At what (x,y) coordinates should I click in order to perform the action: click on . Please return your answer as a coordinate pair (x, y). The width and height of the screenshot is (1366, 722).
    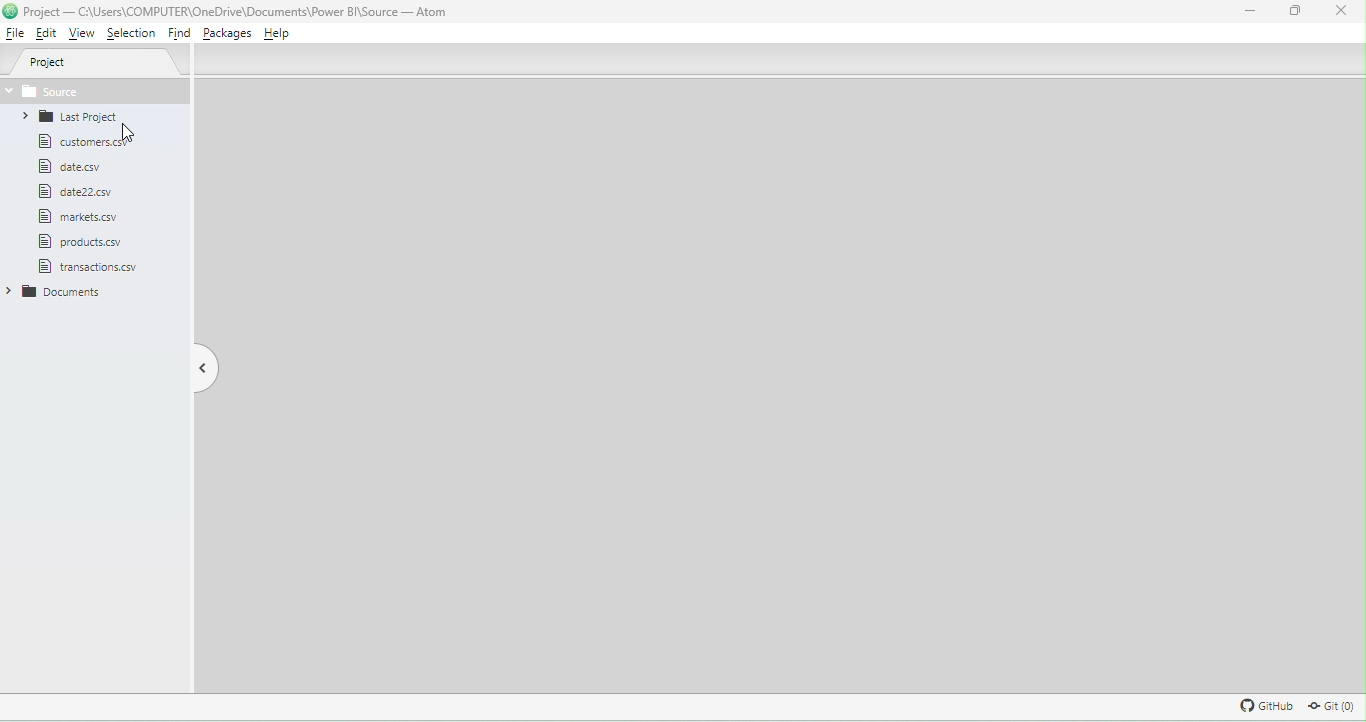
    Looking at the image, I should click on (14, 33).